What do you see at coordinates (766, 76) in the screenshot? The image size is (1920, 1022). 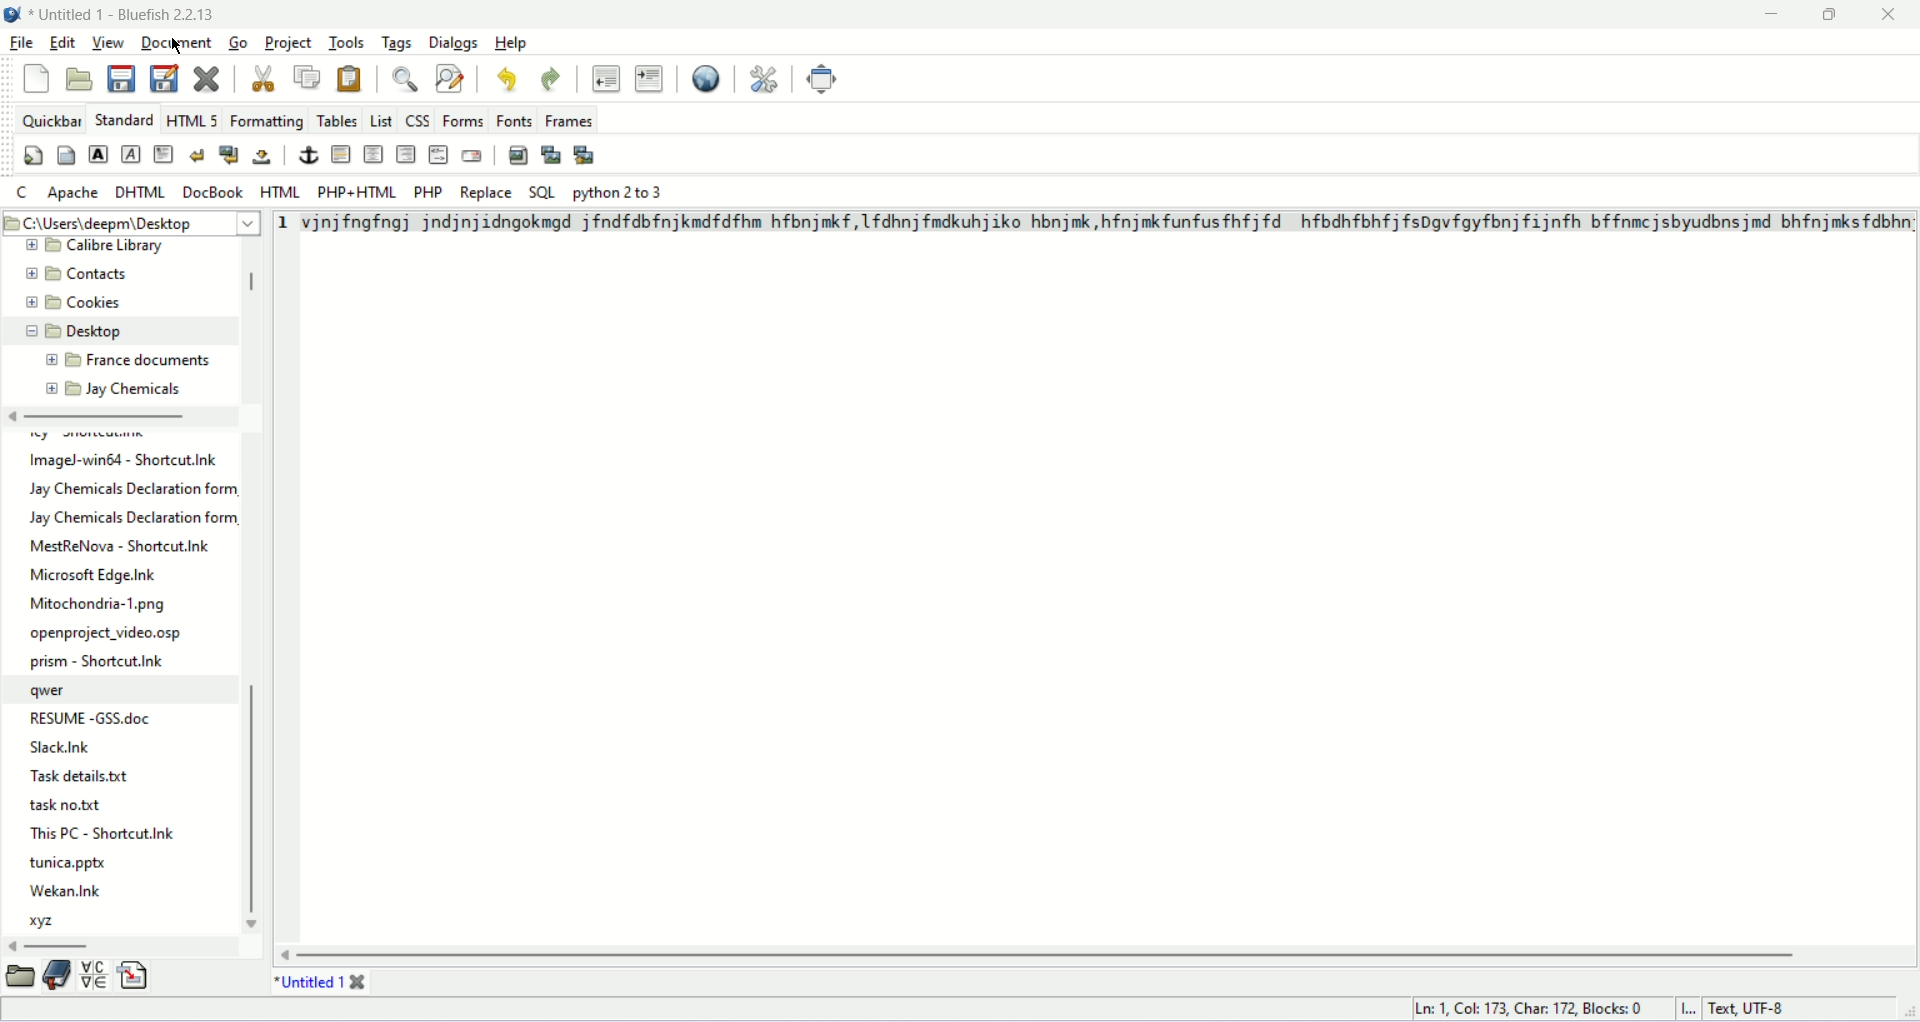 I see `edit preferences` at bounding box center [766, 76].